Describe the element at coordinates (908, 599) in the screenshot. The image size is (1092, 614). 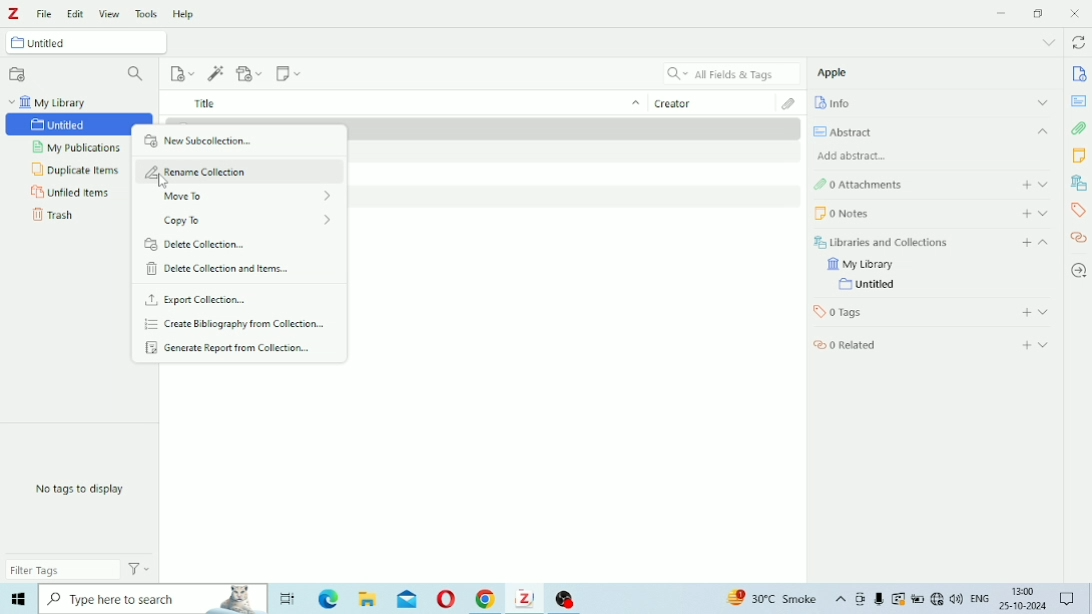
I see `` at that location.